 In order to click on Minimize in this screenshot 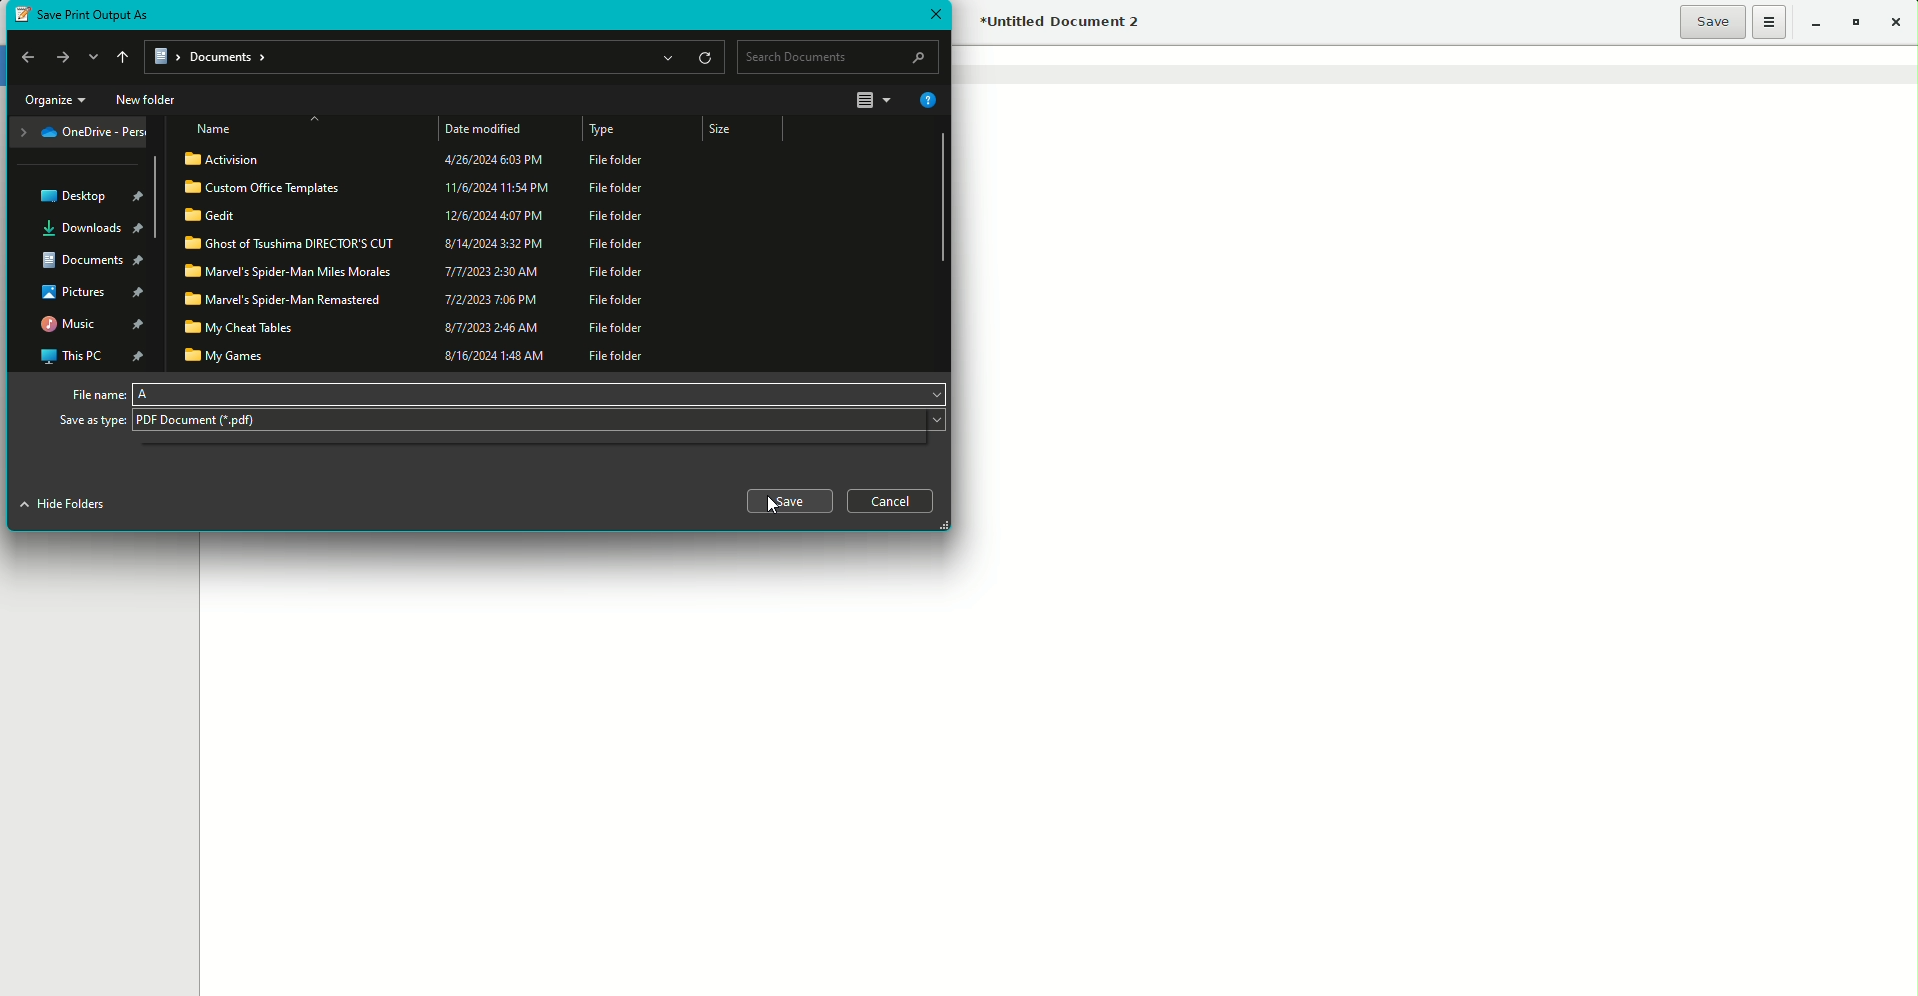, I will do `click(1812, 21)`.